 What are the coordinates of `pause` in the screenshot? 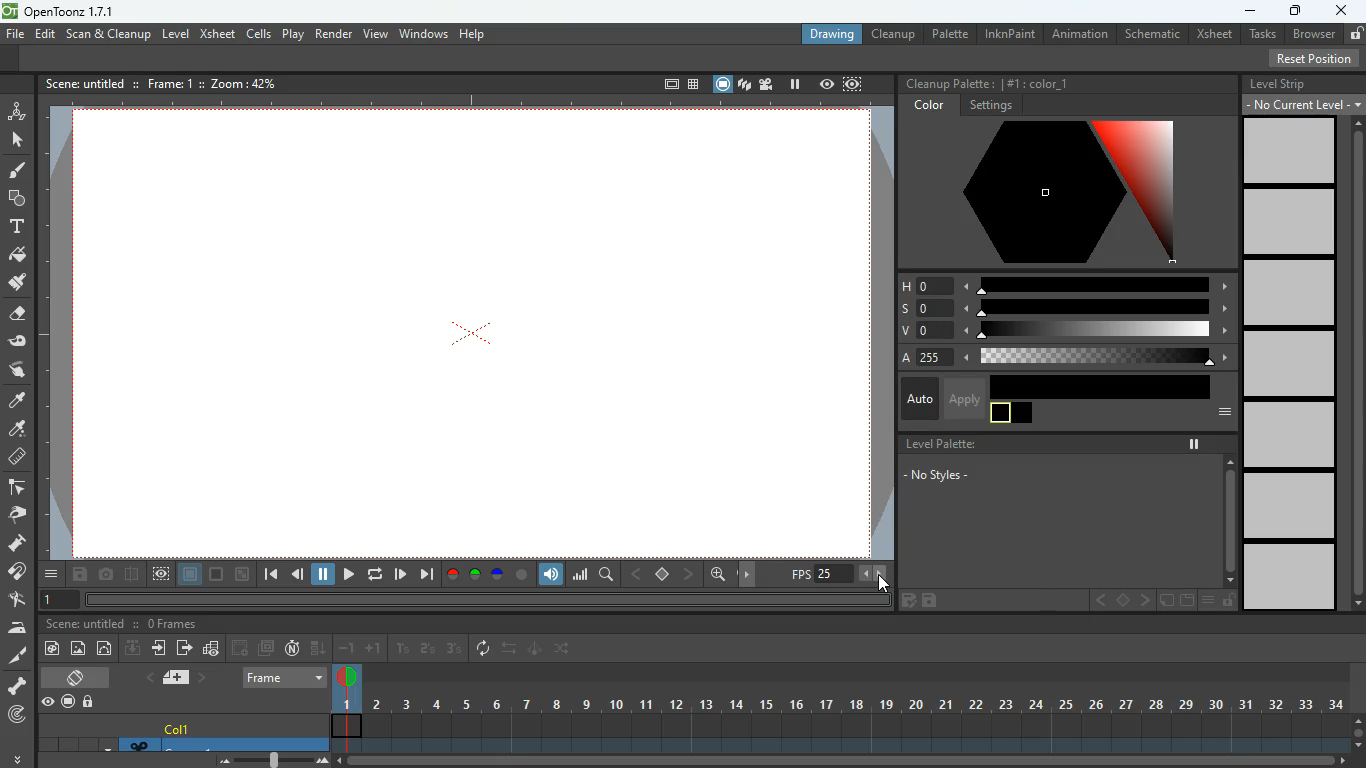 It's located at (1191, 444).